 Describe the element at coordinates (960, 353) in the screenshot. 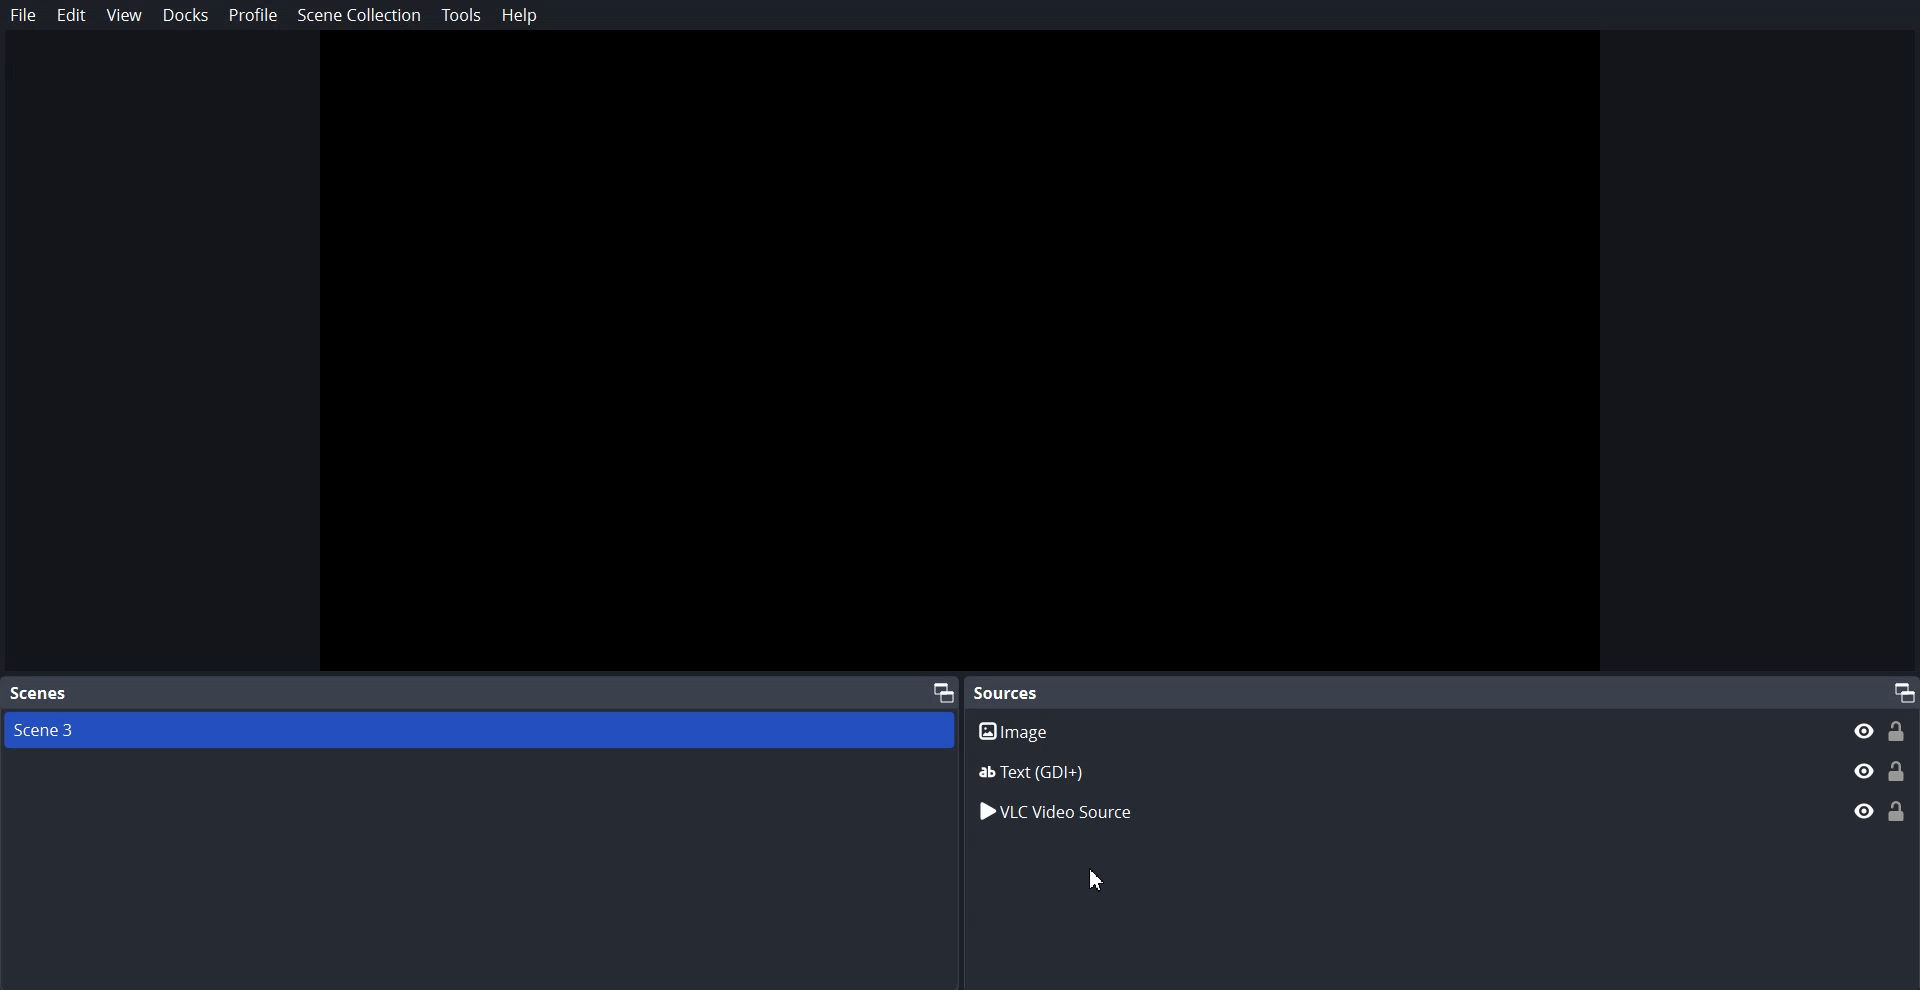

I see `Preview Window` at that location.